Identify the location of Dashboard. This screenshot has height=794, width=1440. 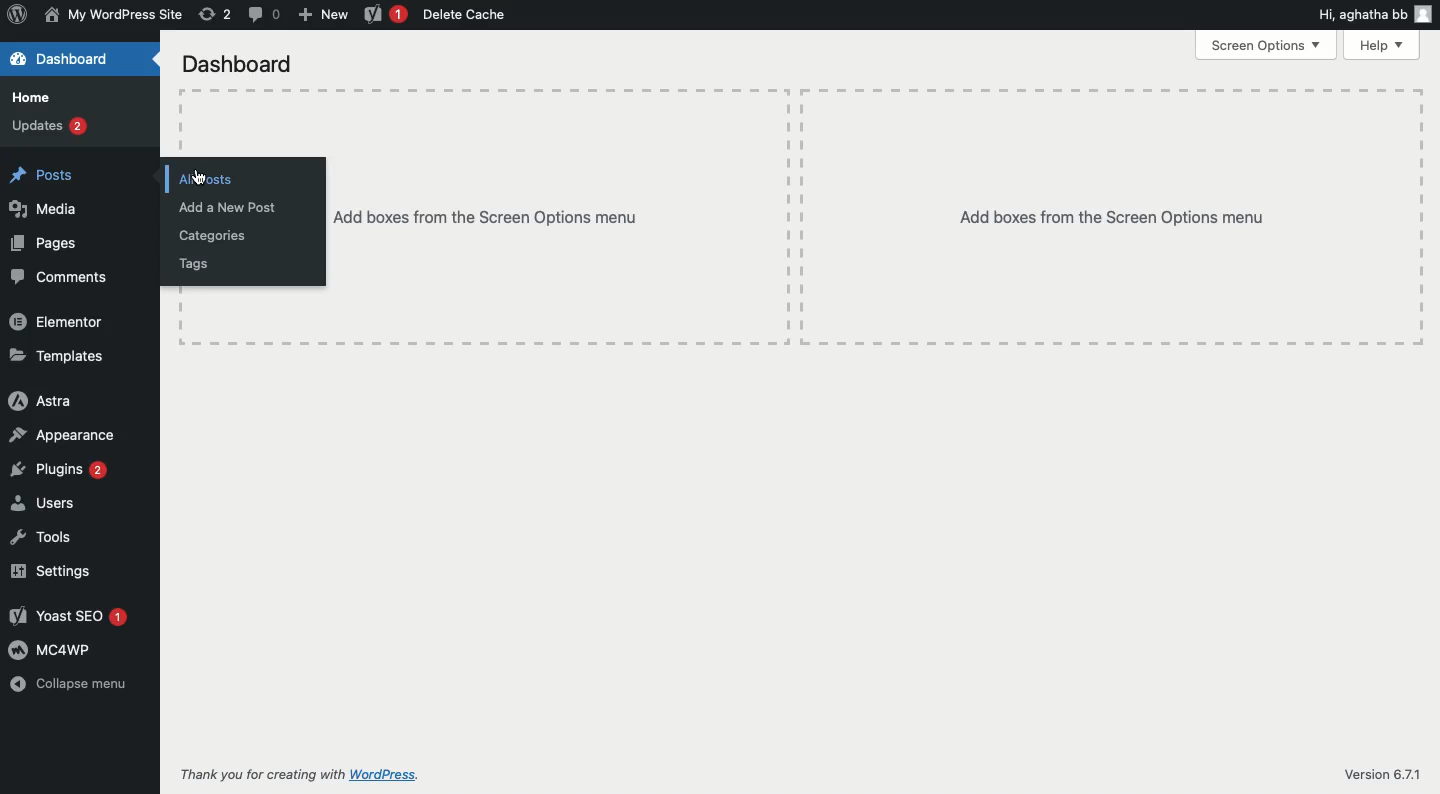
(71, 58).